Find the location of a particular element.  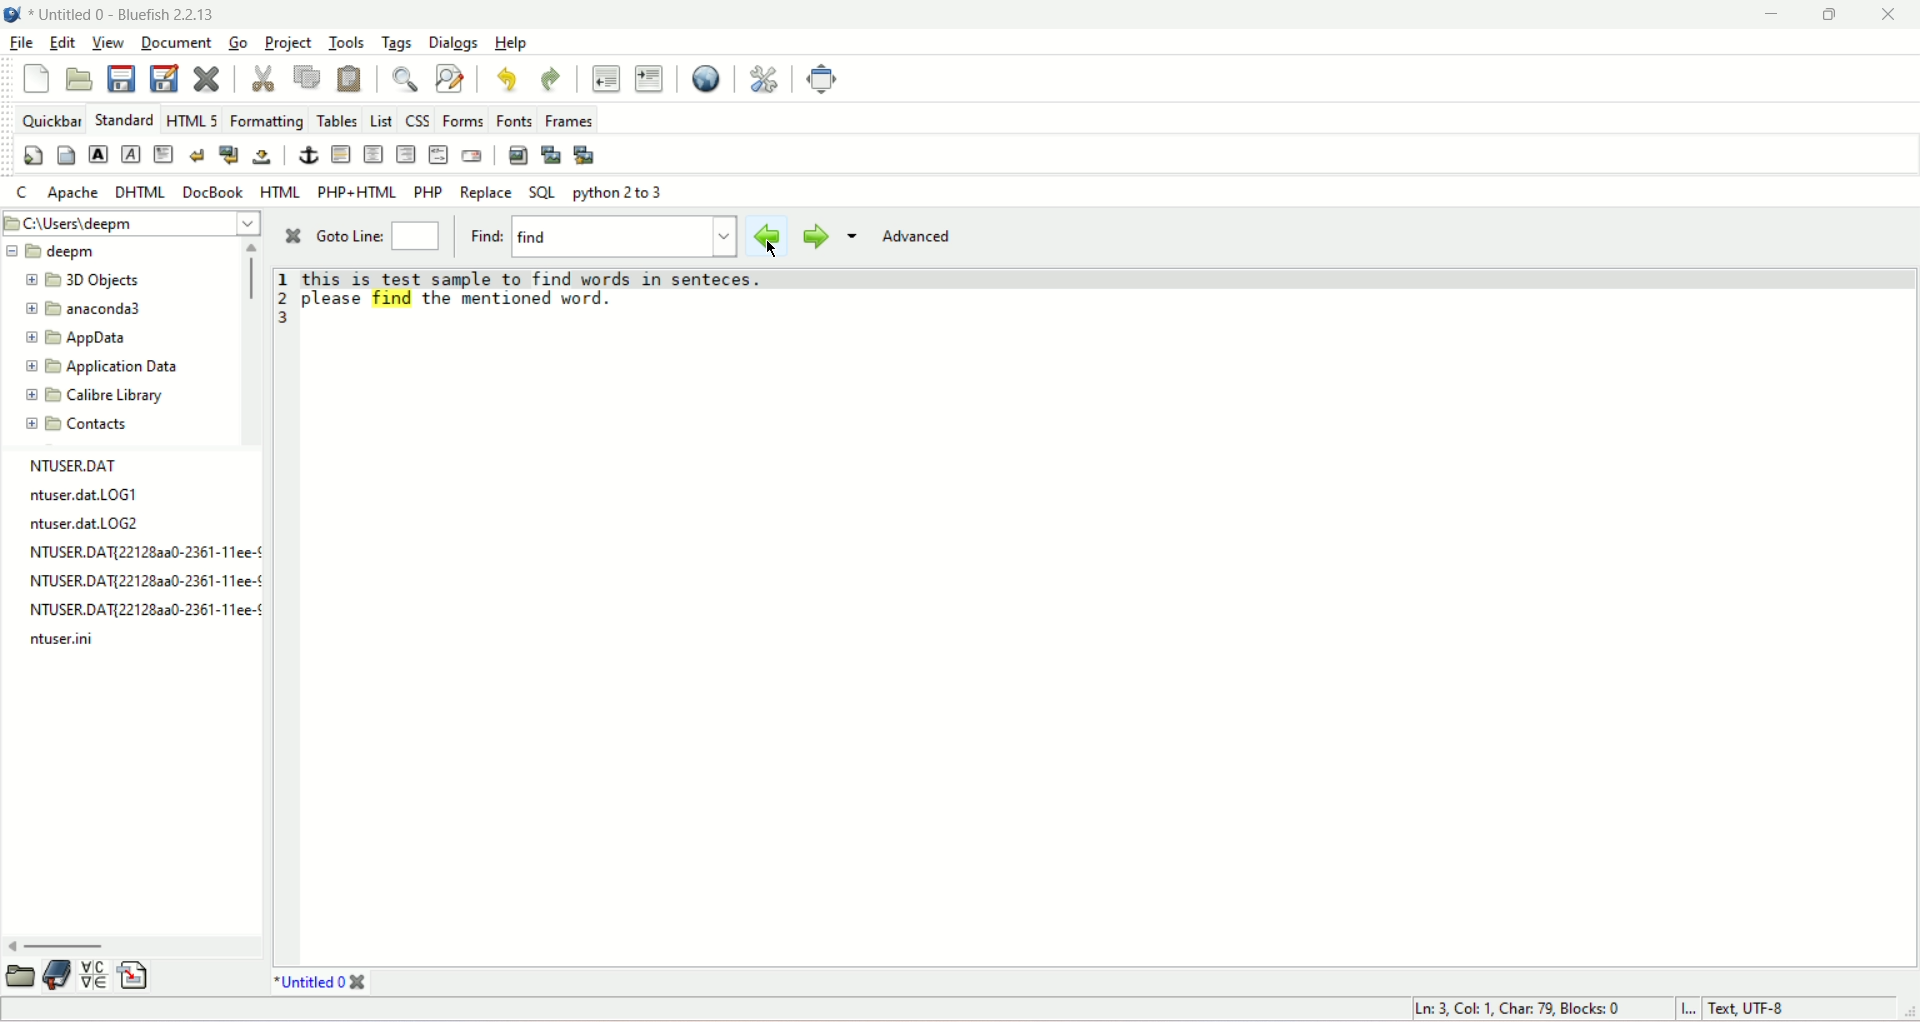

c:\users\deepm is located at coordinates (131, 222).